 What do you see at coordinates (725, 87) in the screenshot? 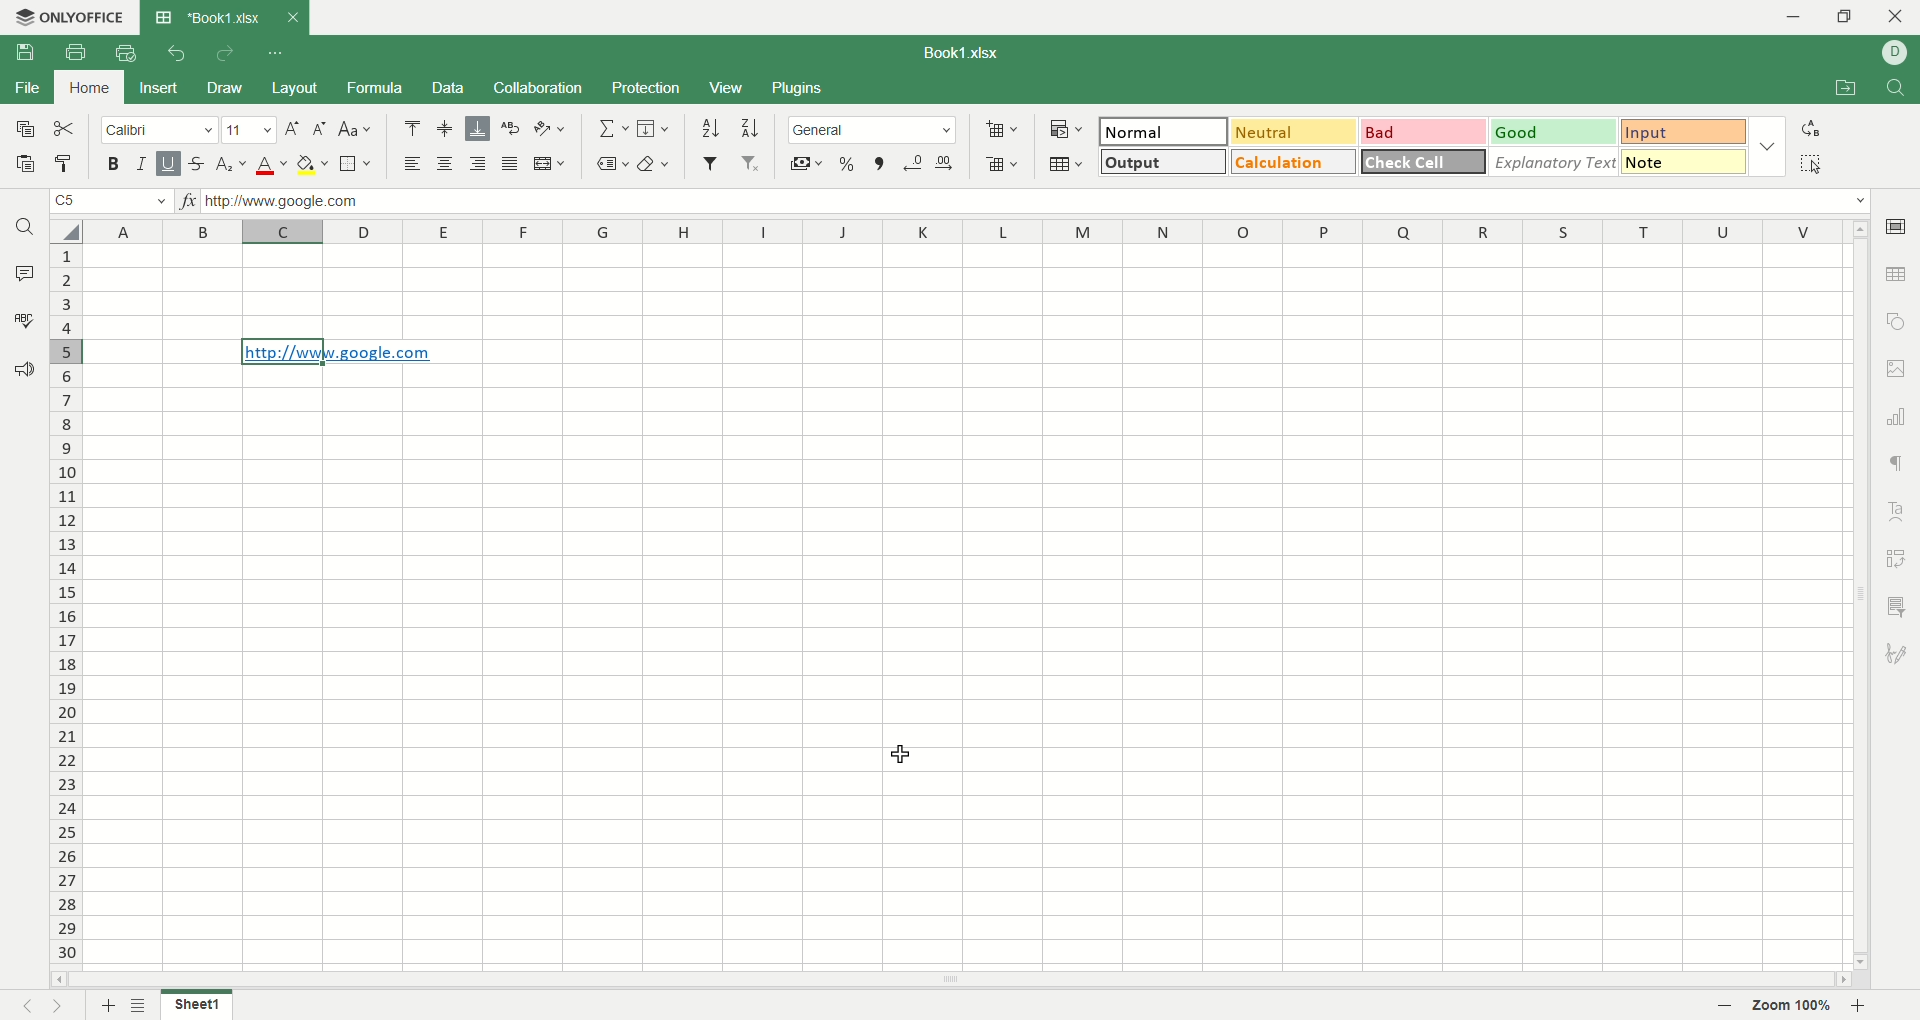
I see `view` at bounding box center [725, 87].